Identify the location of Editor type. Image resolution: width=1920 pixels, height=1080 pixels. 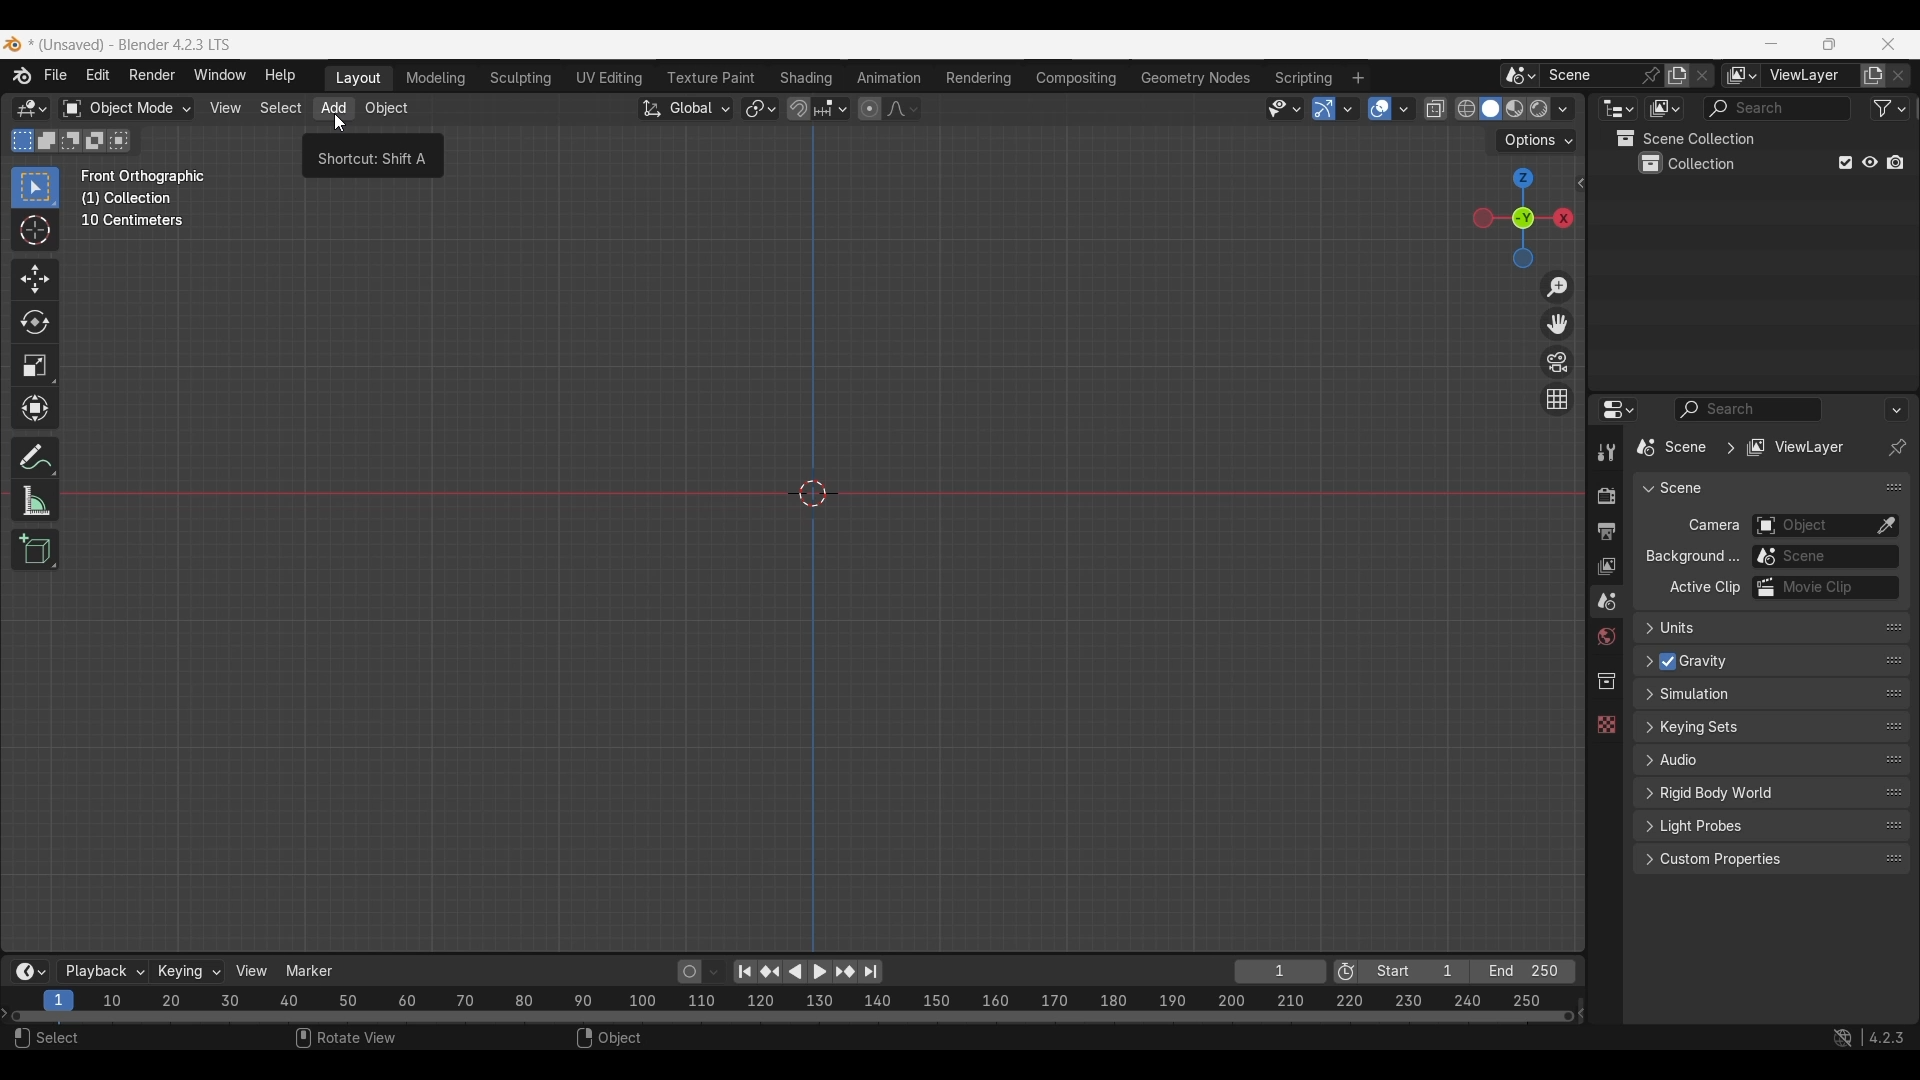
(1618, 409).